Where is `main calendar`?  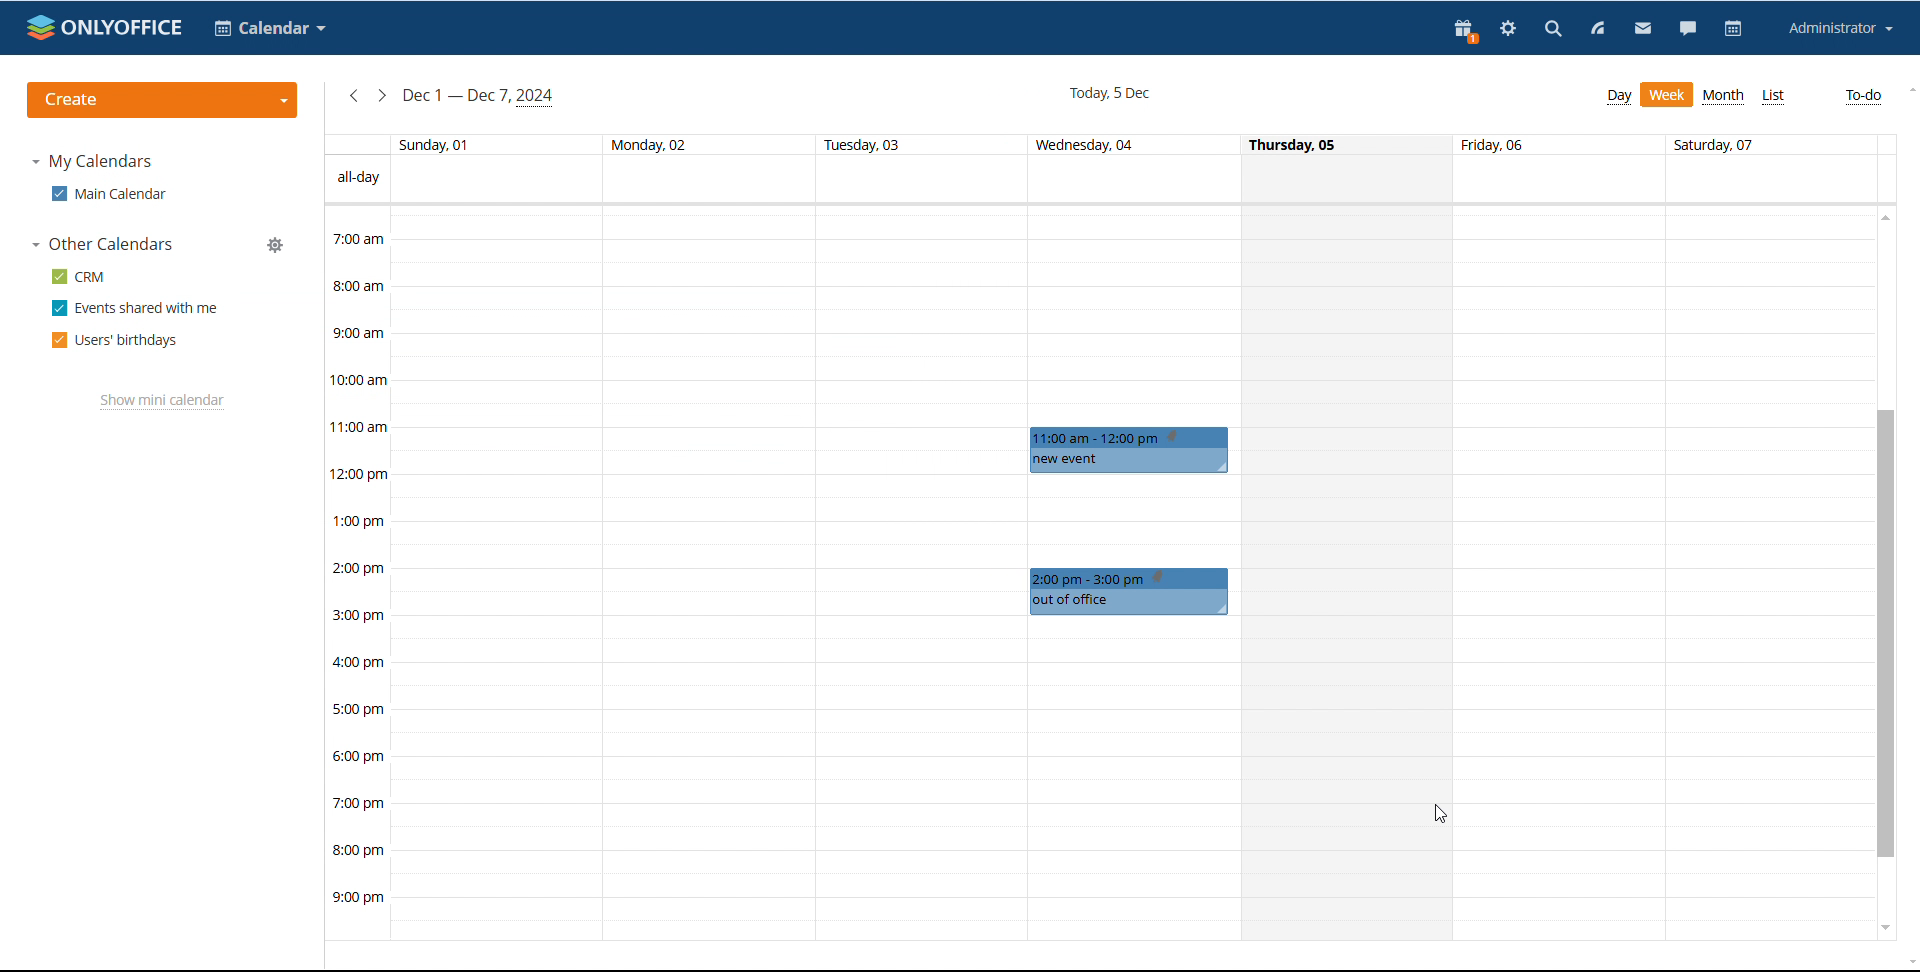 main calendar is located at coordinates (111, 193).